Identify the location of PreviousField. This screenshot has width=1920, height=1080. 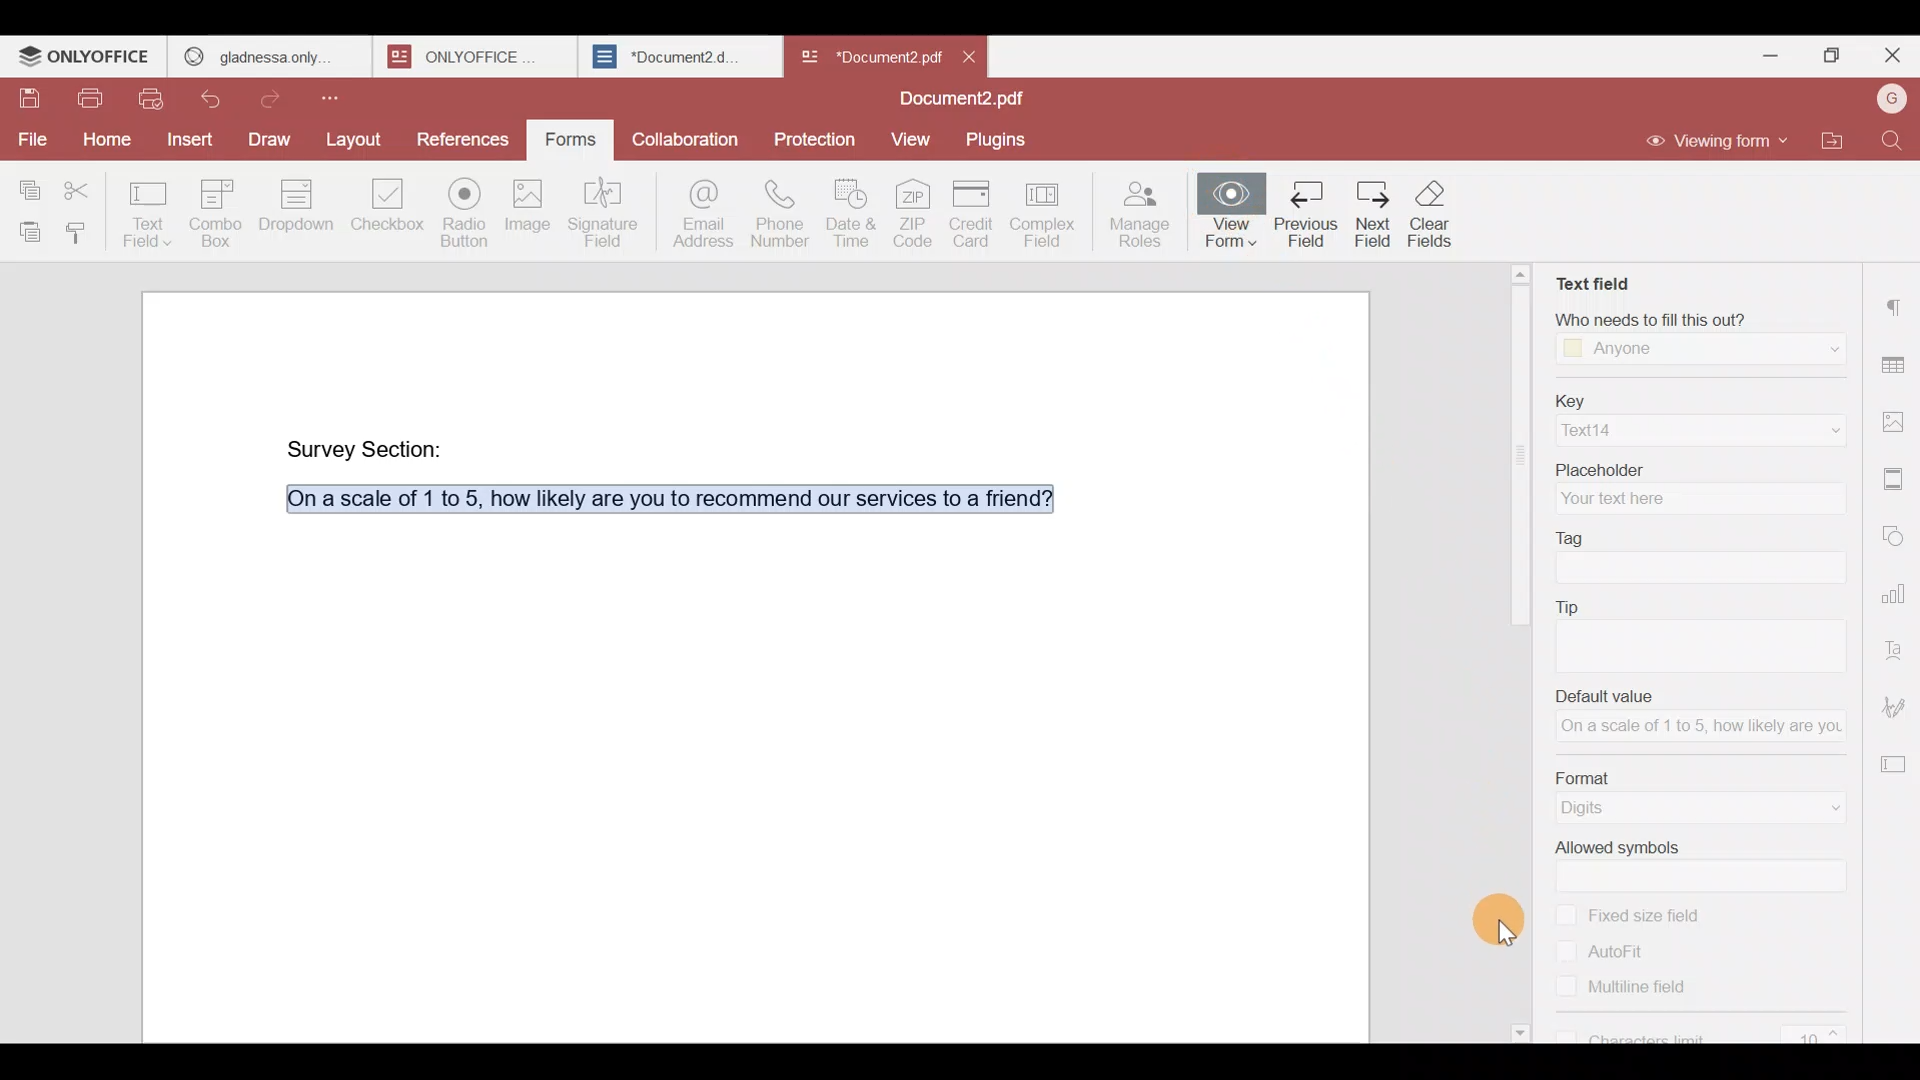
(1304, 216).